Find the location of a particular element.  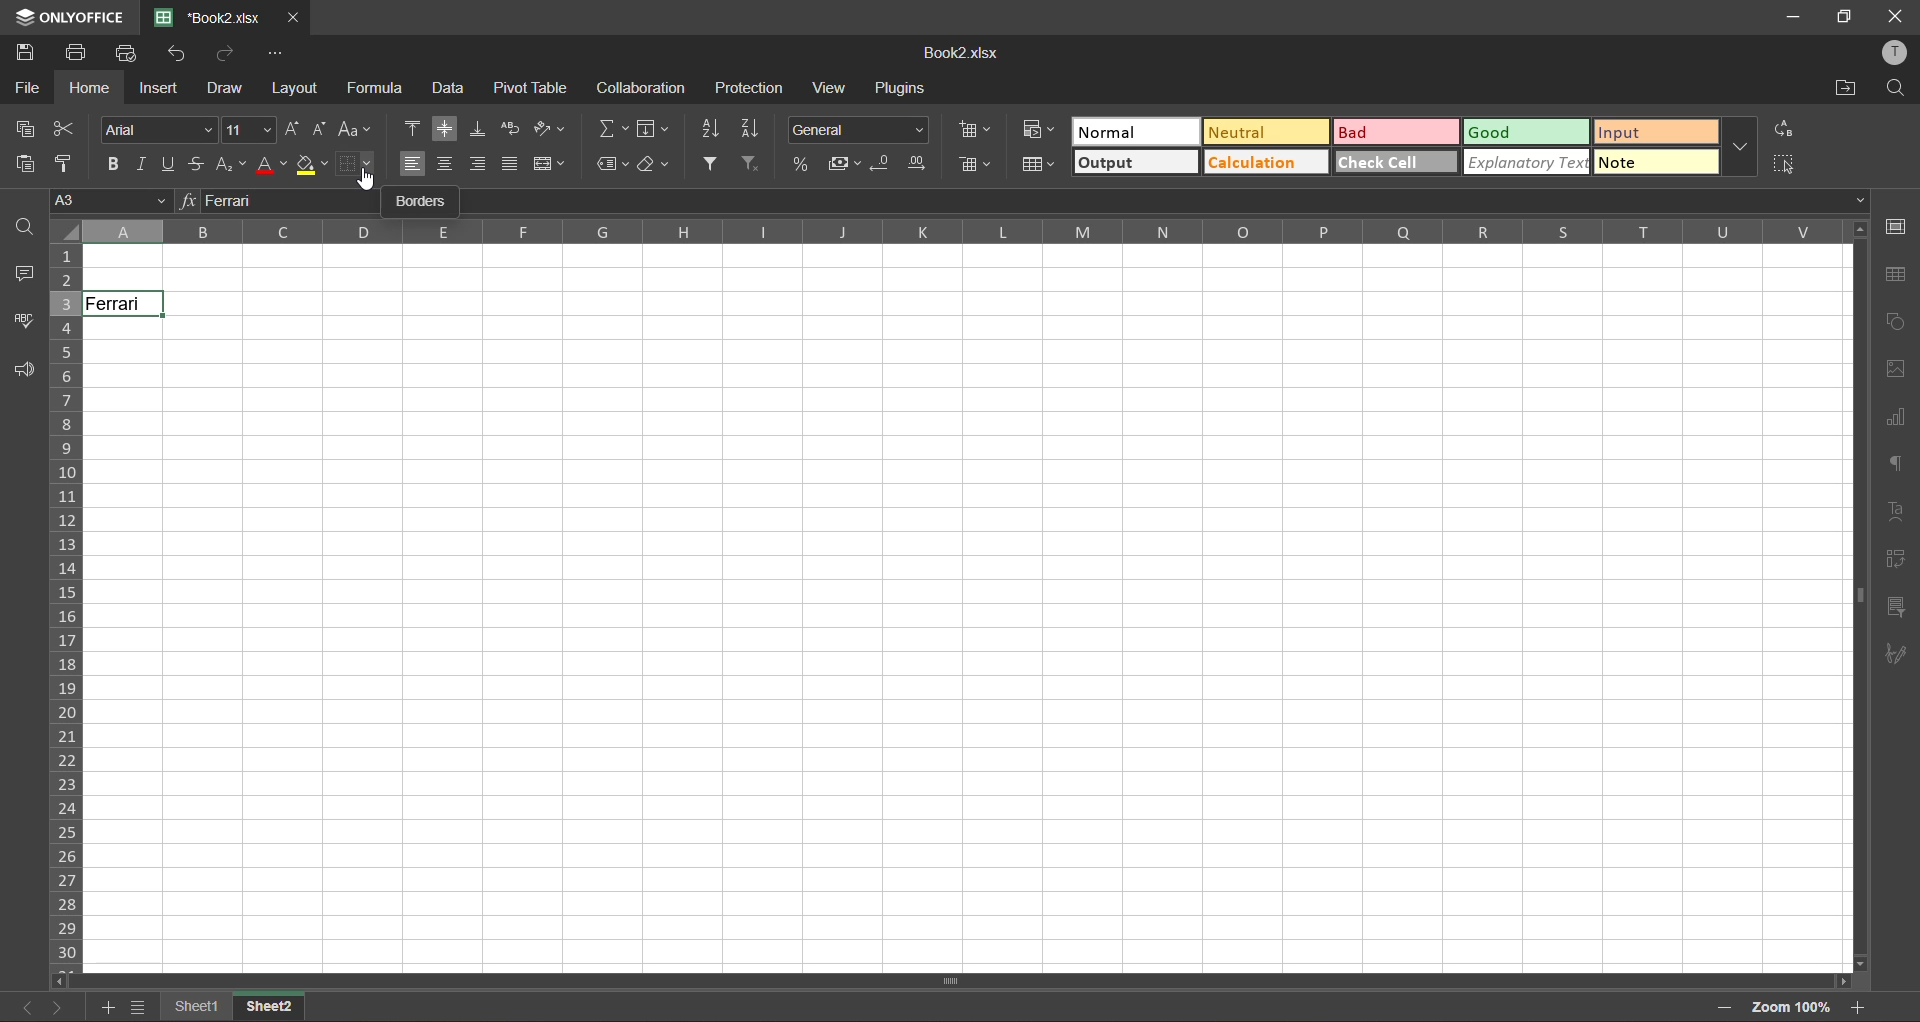

align left is located at coordinates (413, 164).